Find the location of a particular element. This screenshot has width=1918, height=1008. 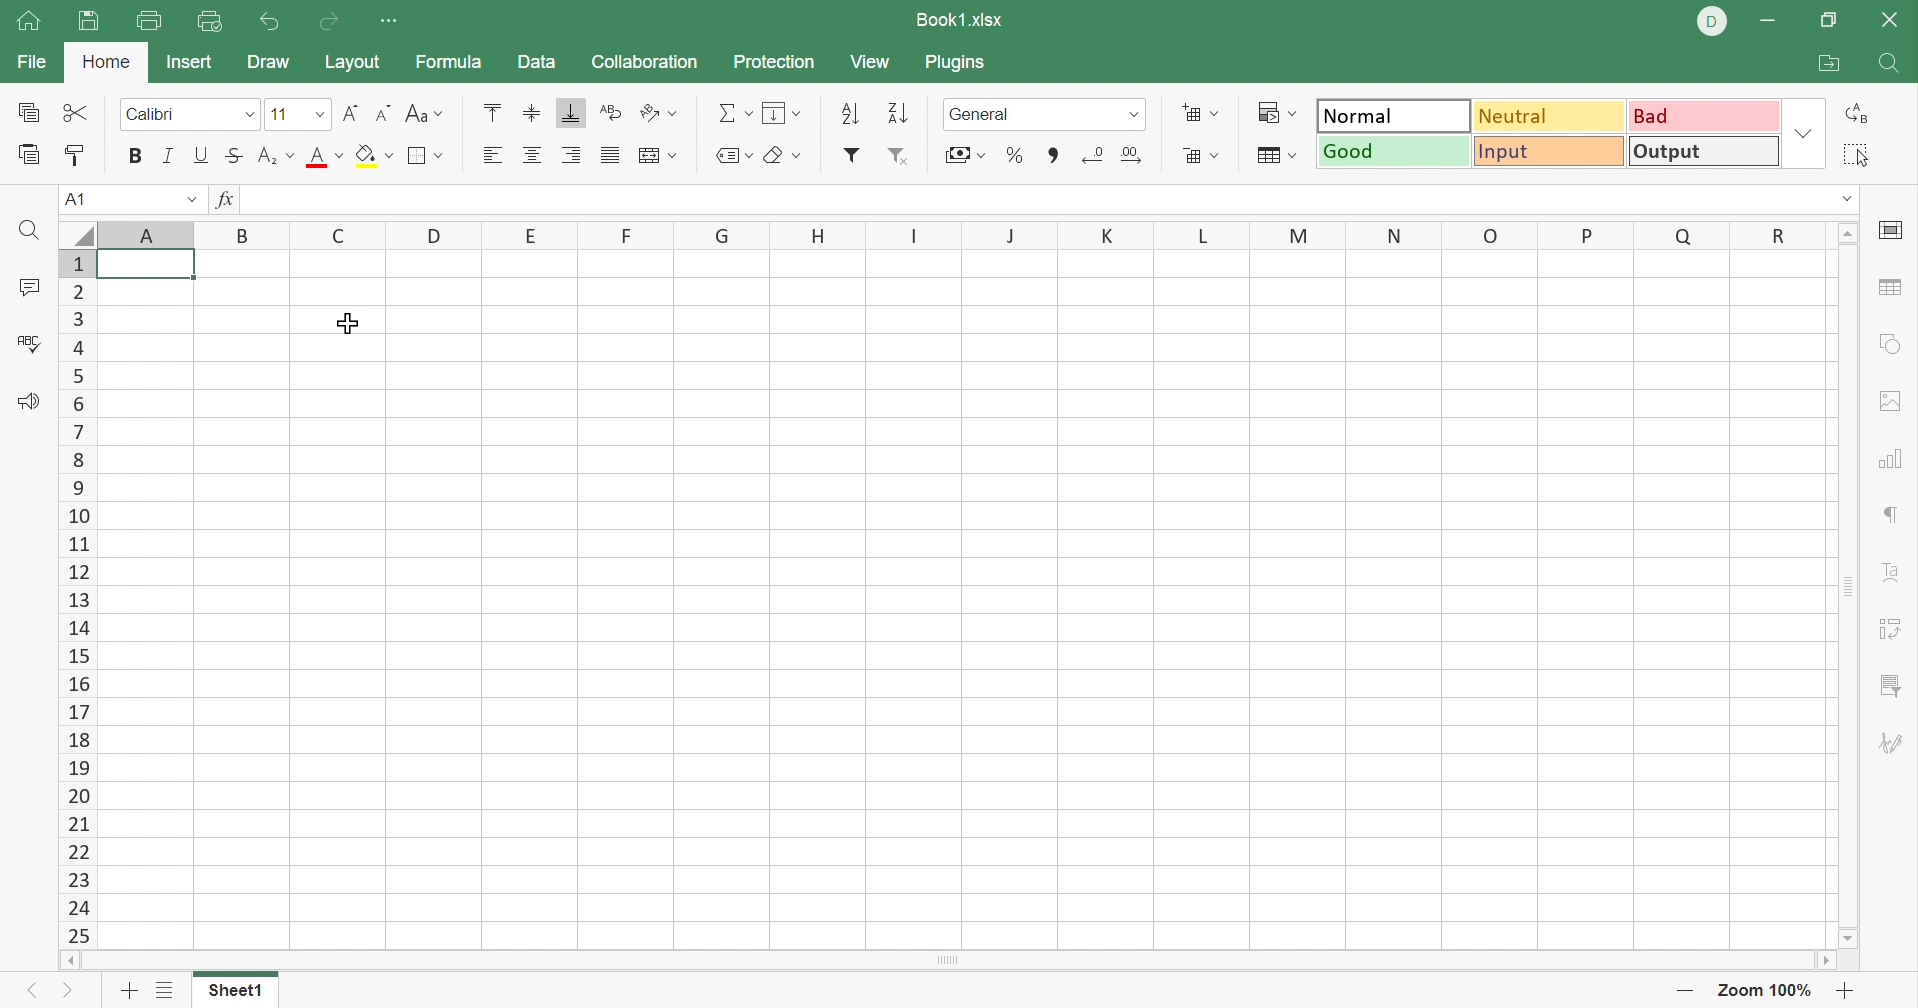

Align Right is located at coordinates (571, 155).